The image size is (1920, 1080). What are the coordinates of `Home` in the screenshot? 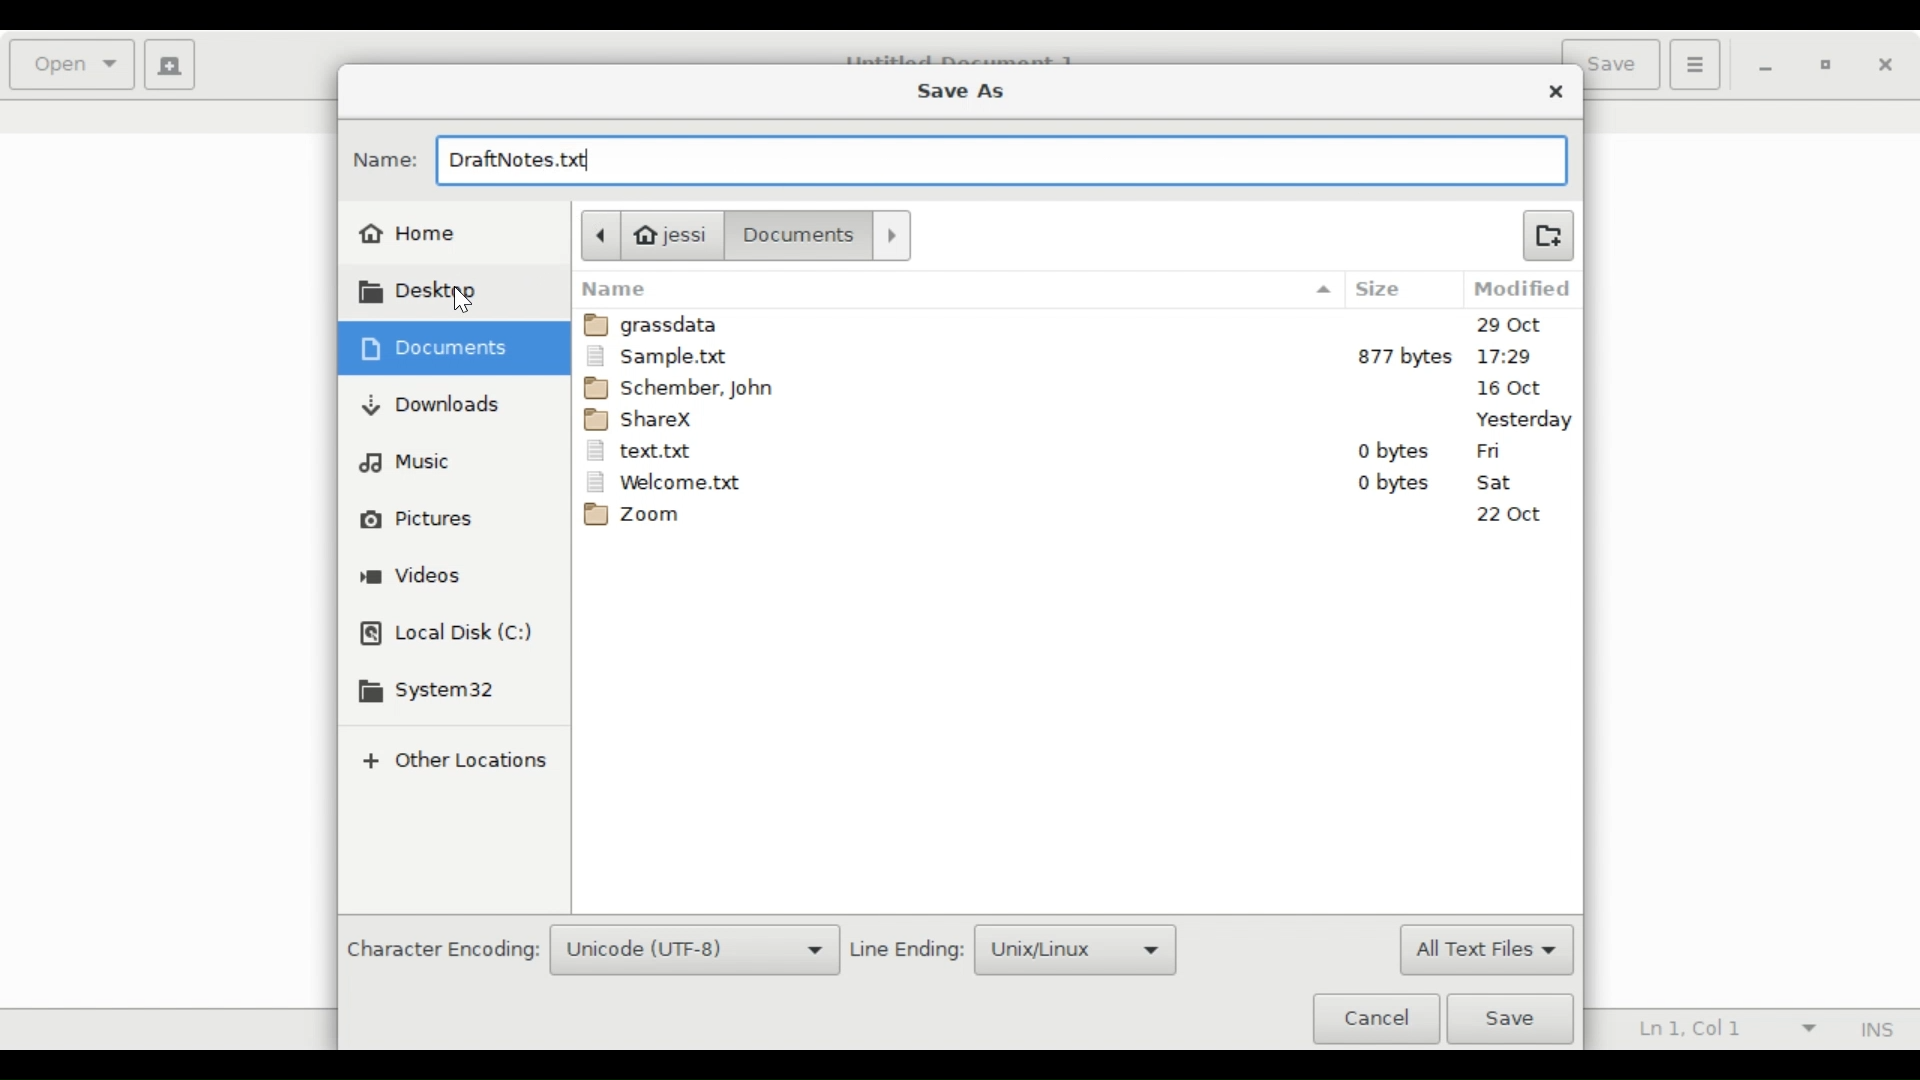 It's located at (410, 231).